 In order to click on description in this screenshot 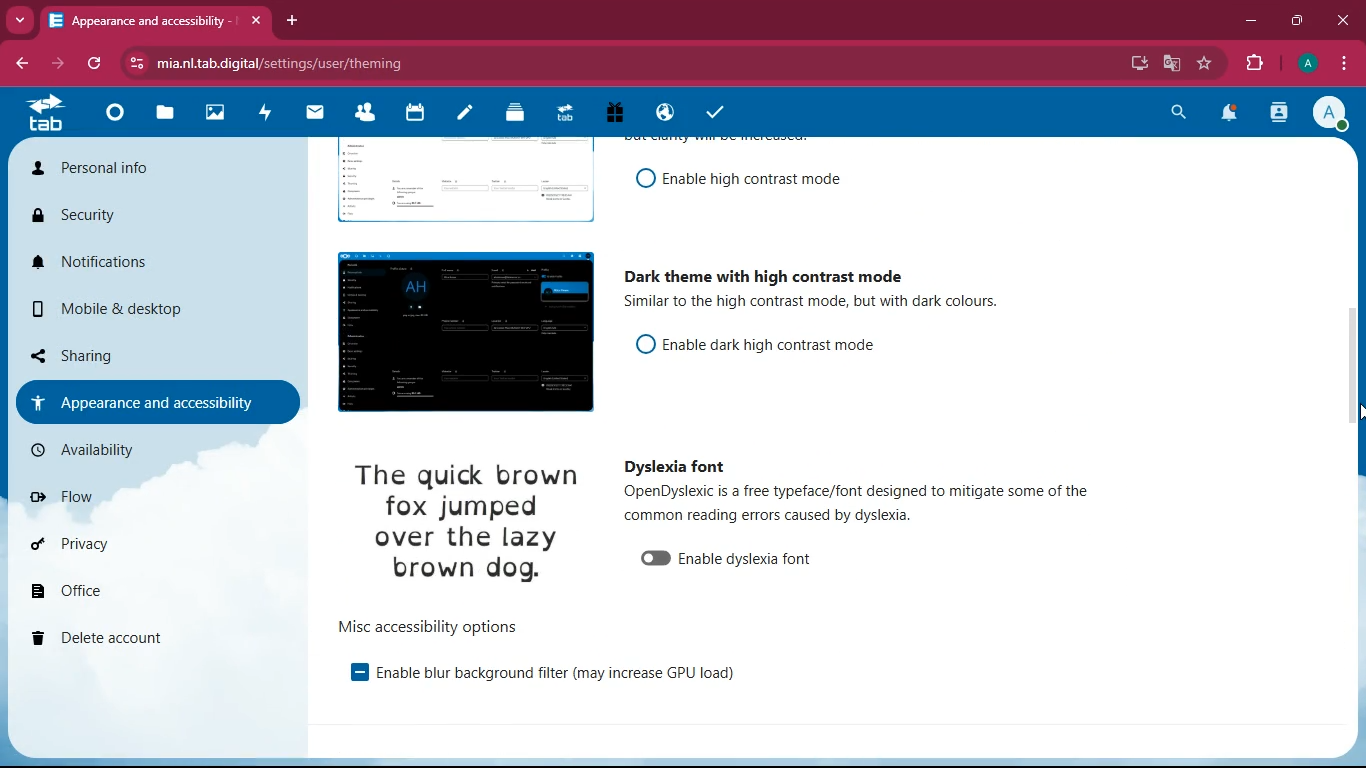, I will do `click(866, 502)`.